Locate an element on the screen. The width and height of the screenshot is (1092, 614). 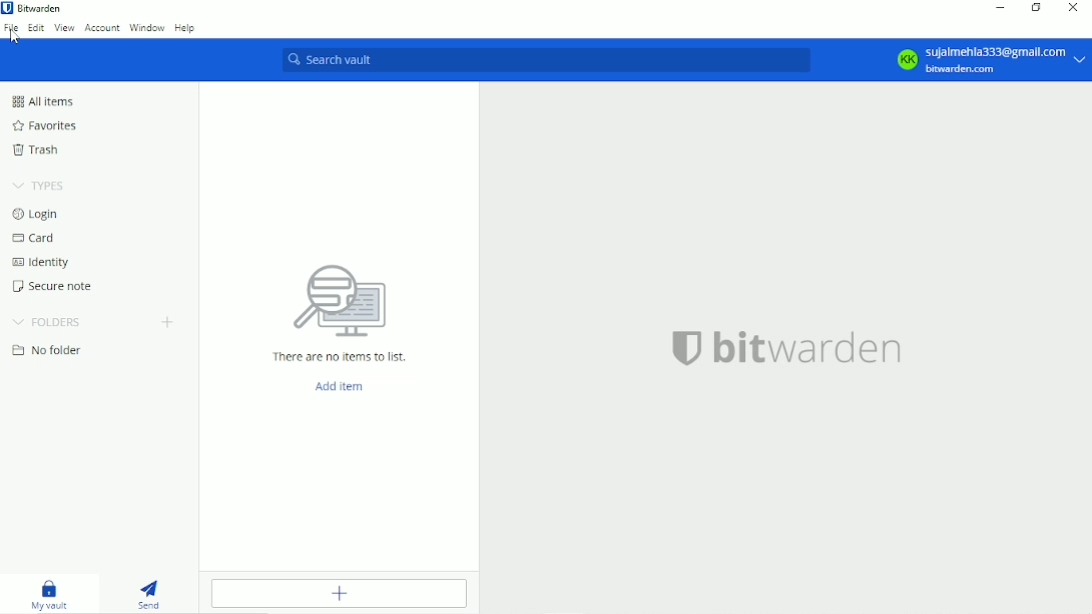
Help is located at coordinates (186, 27).